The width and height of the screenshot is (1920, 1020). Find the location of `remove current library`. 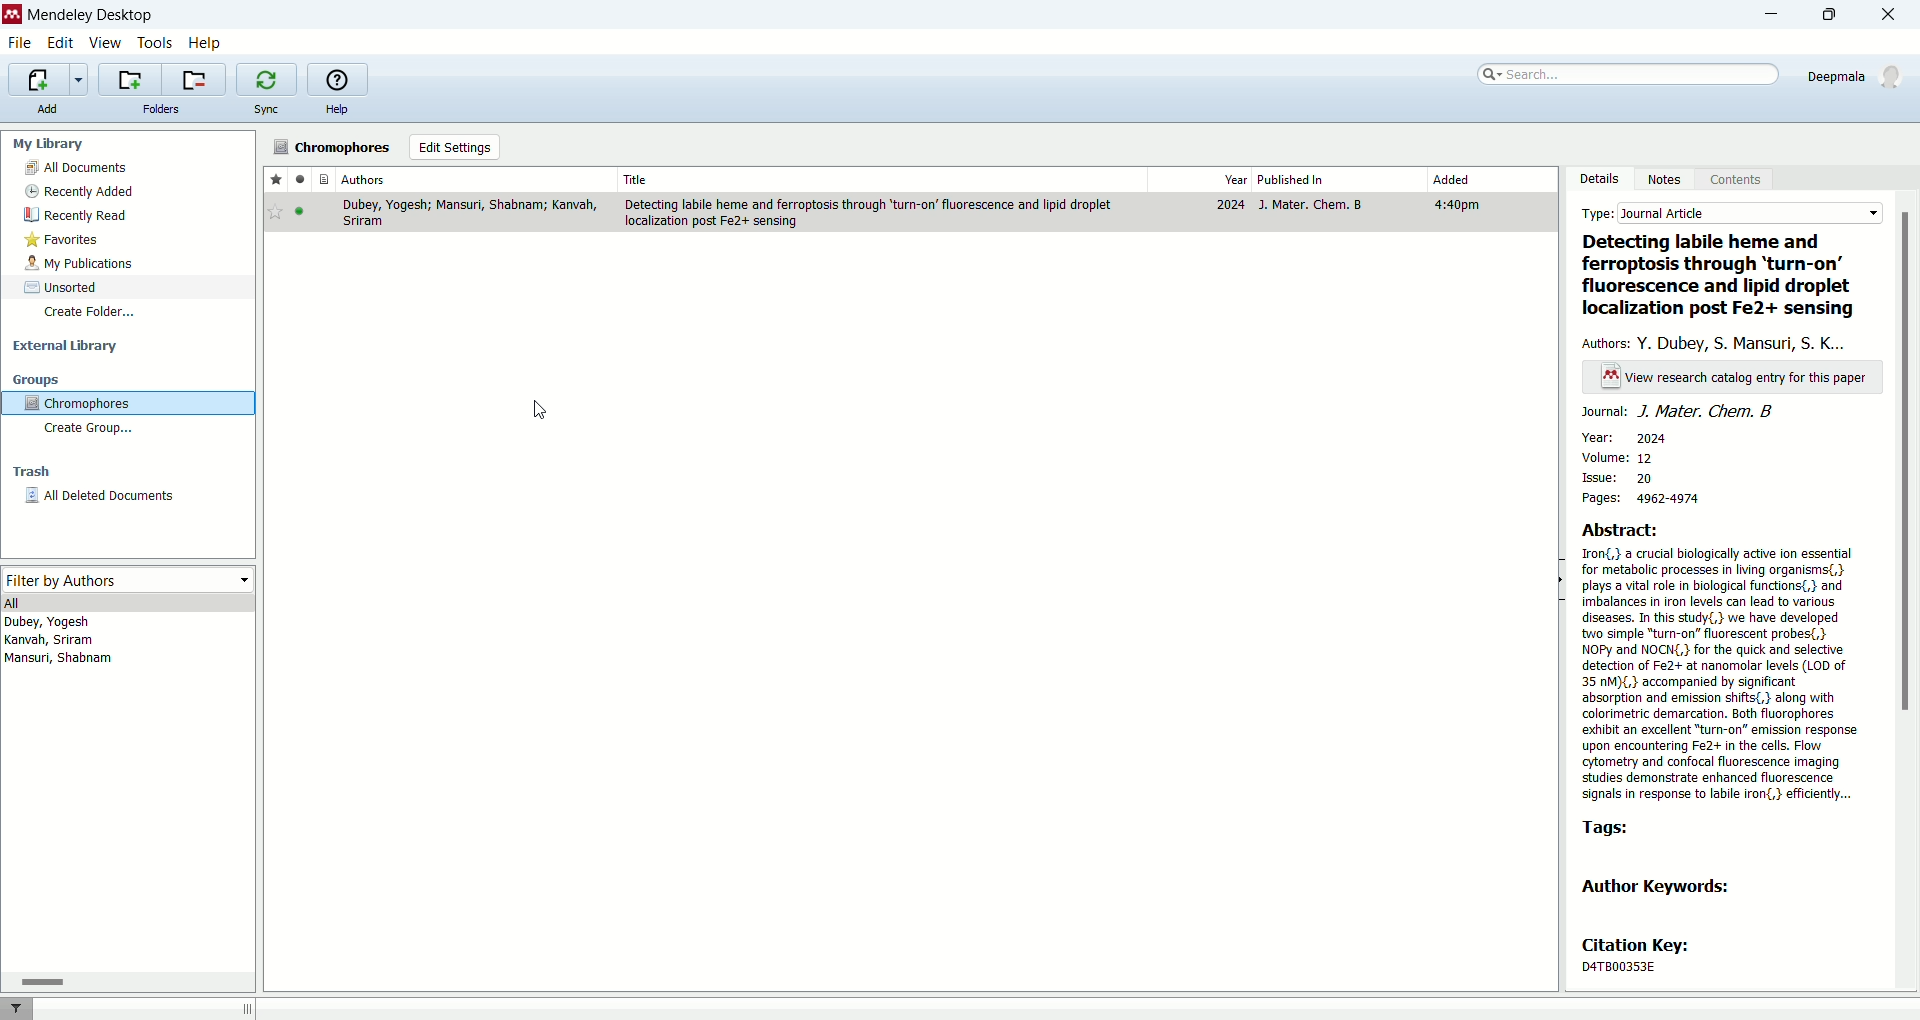

remove current library is located at coordinates (195, 79).